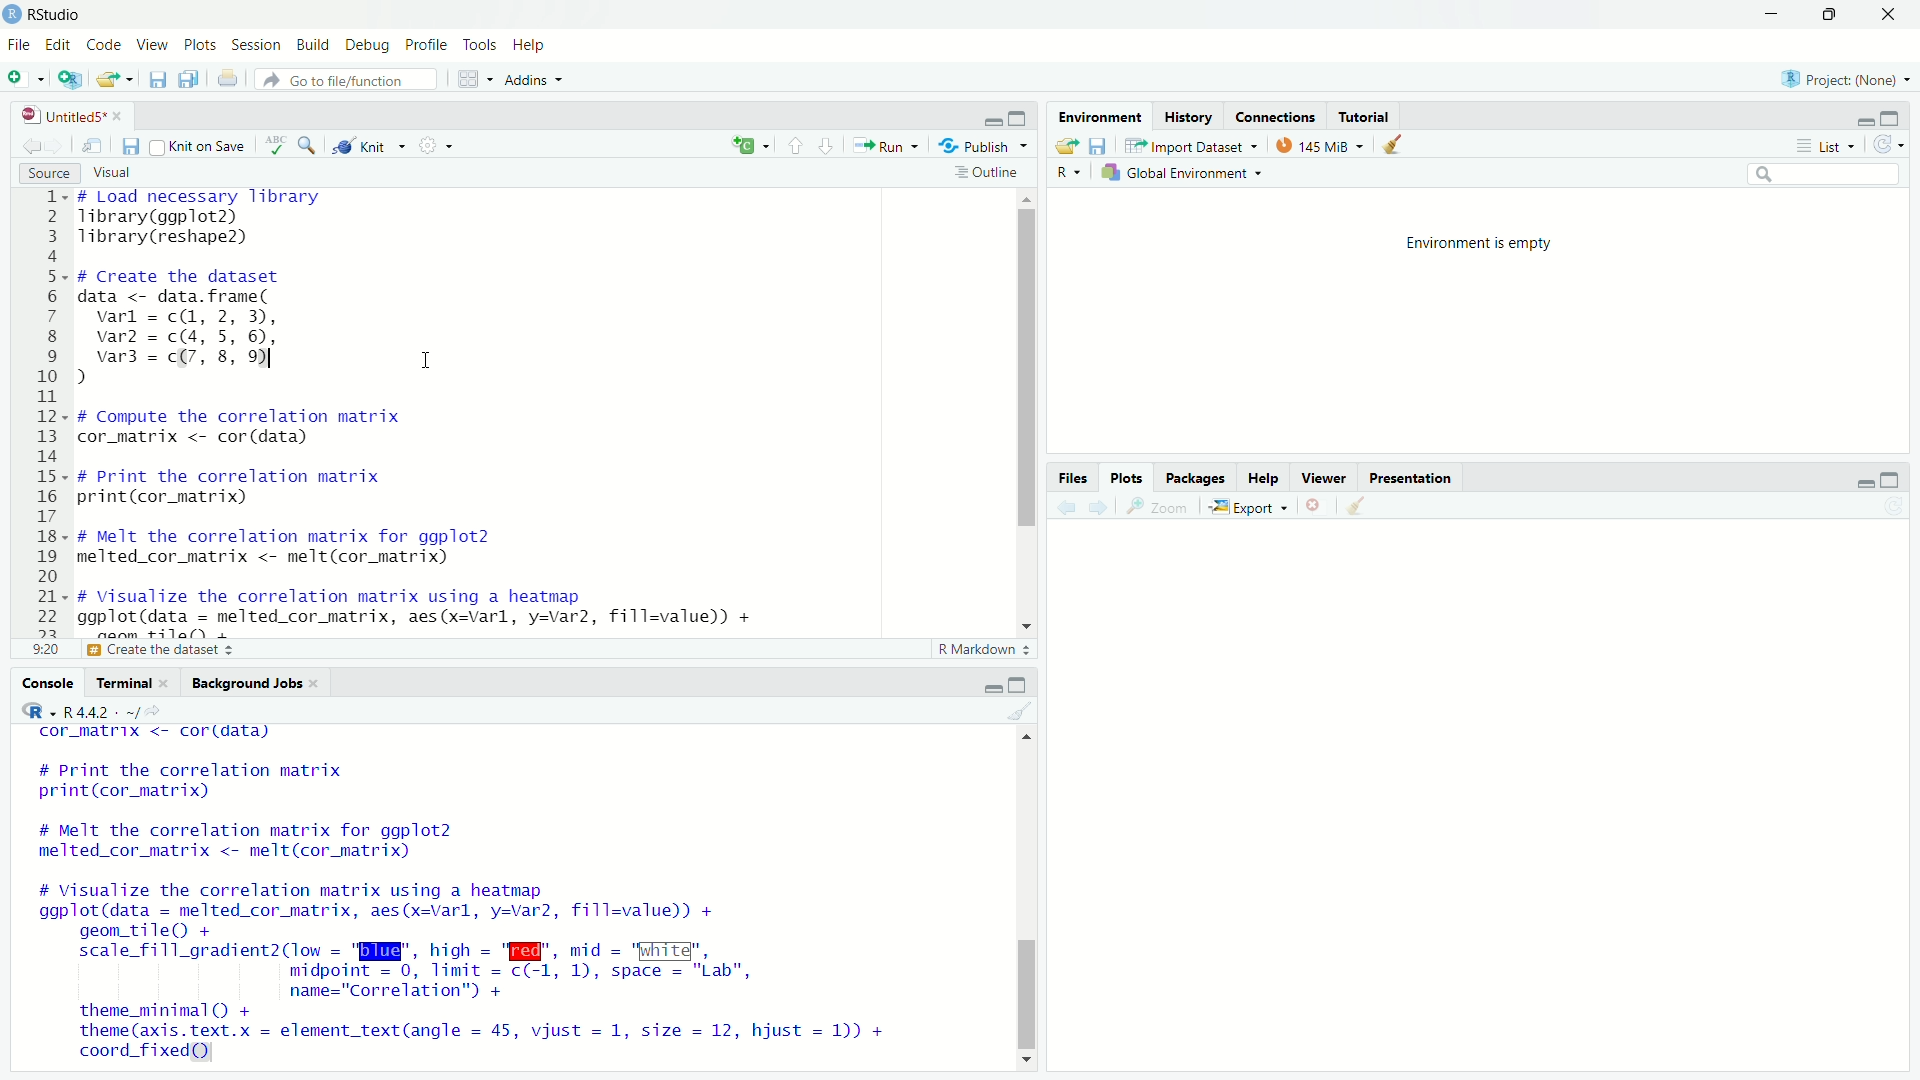 The height and width of the screenshot is (1080, 1920). Describe the element at coordinates (1020, 685) in the screenshot. I see `maximize` at that location.